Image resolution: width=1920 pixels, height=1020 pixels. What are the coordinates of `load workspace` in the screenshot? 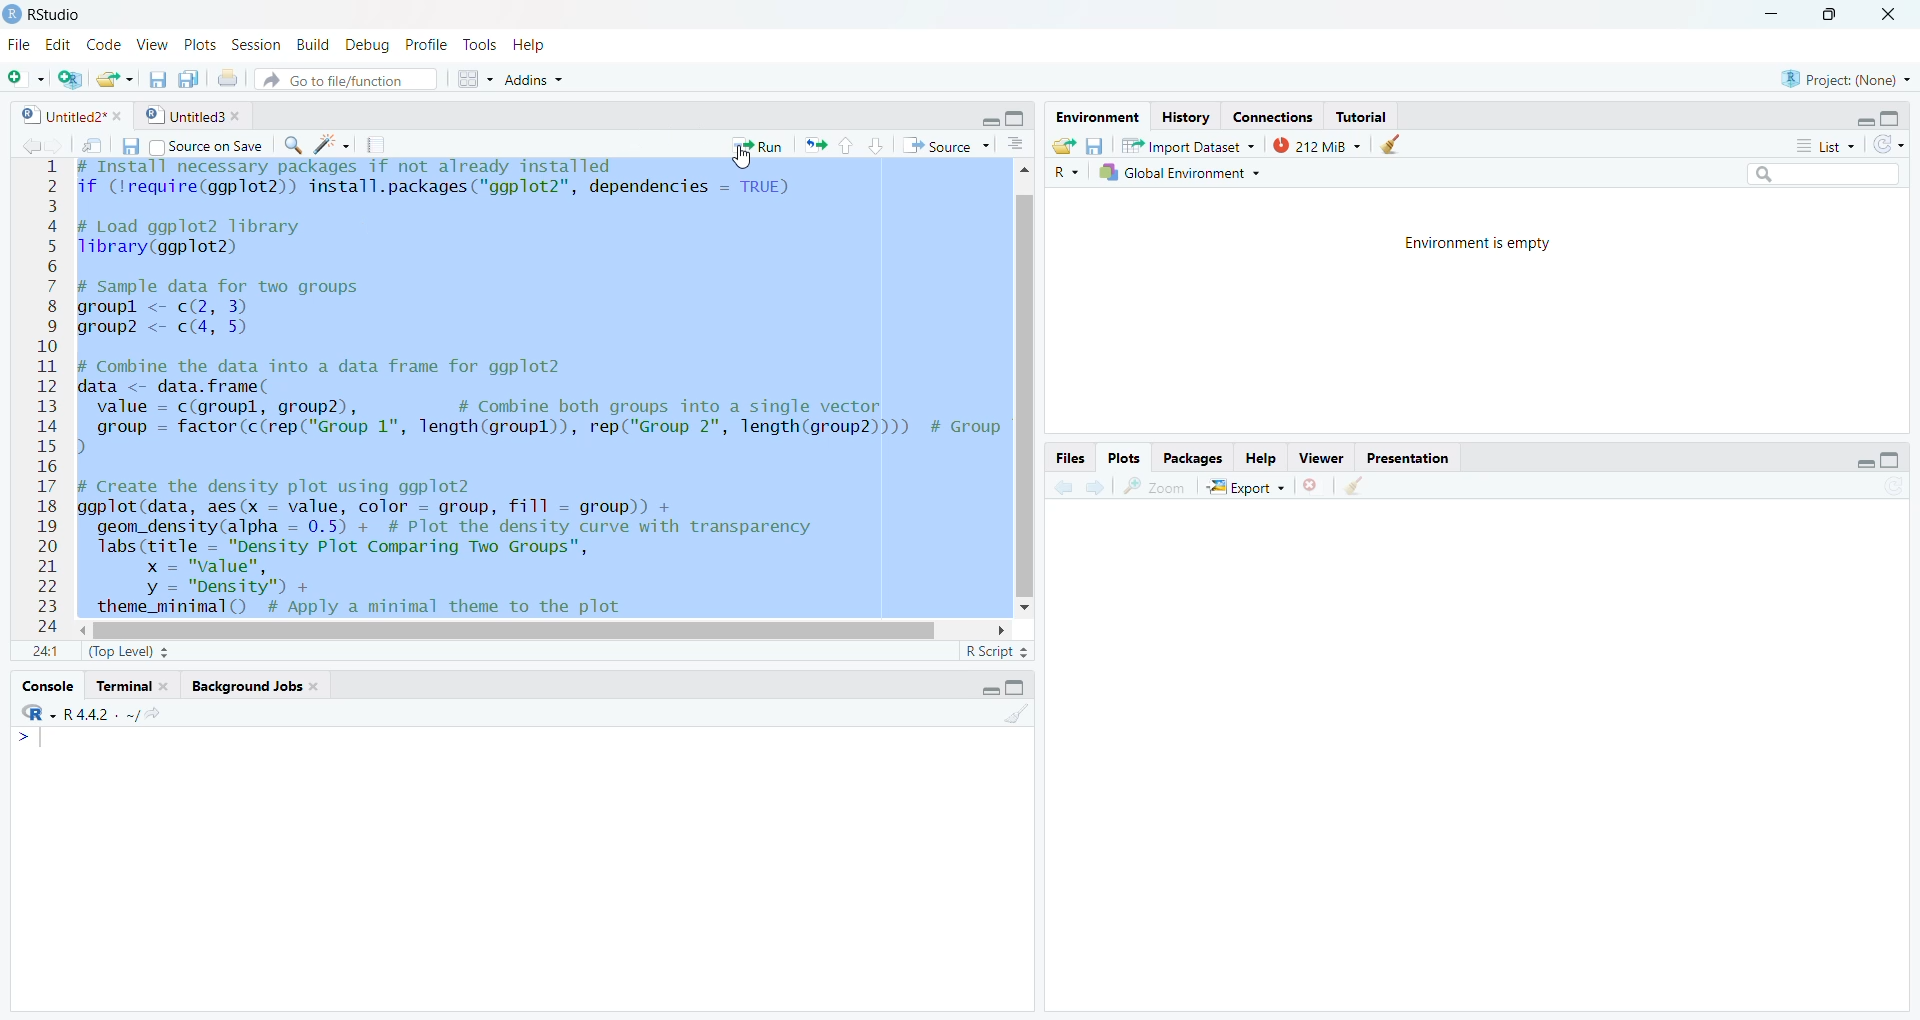 It's located at (1064, 146).